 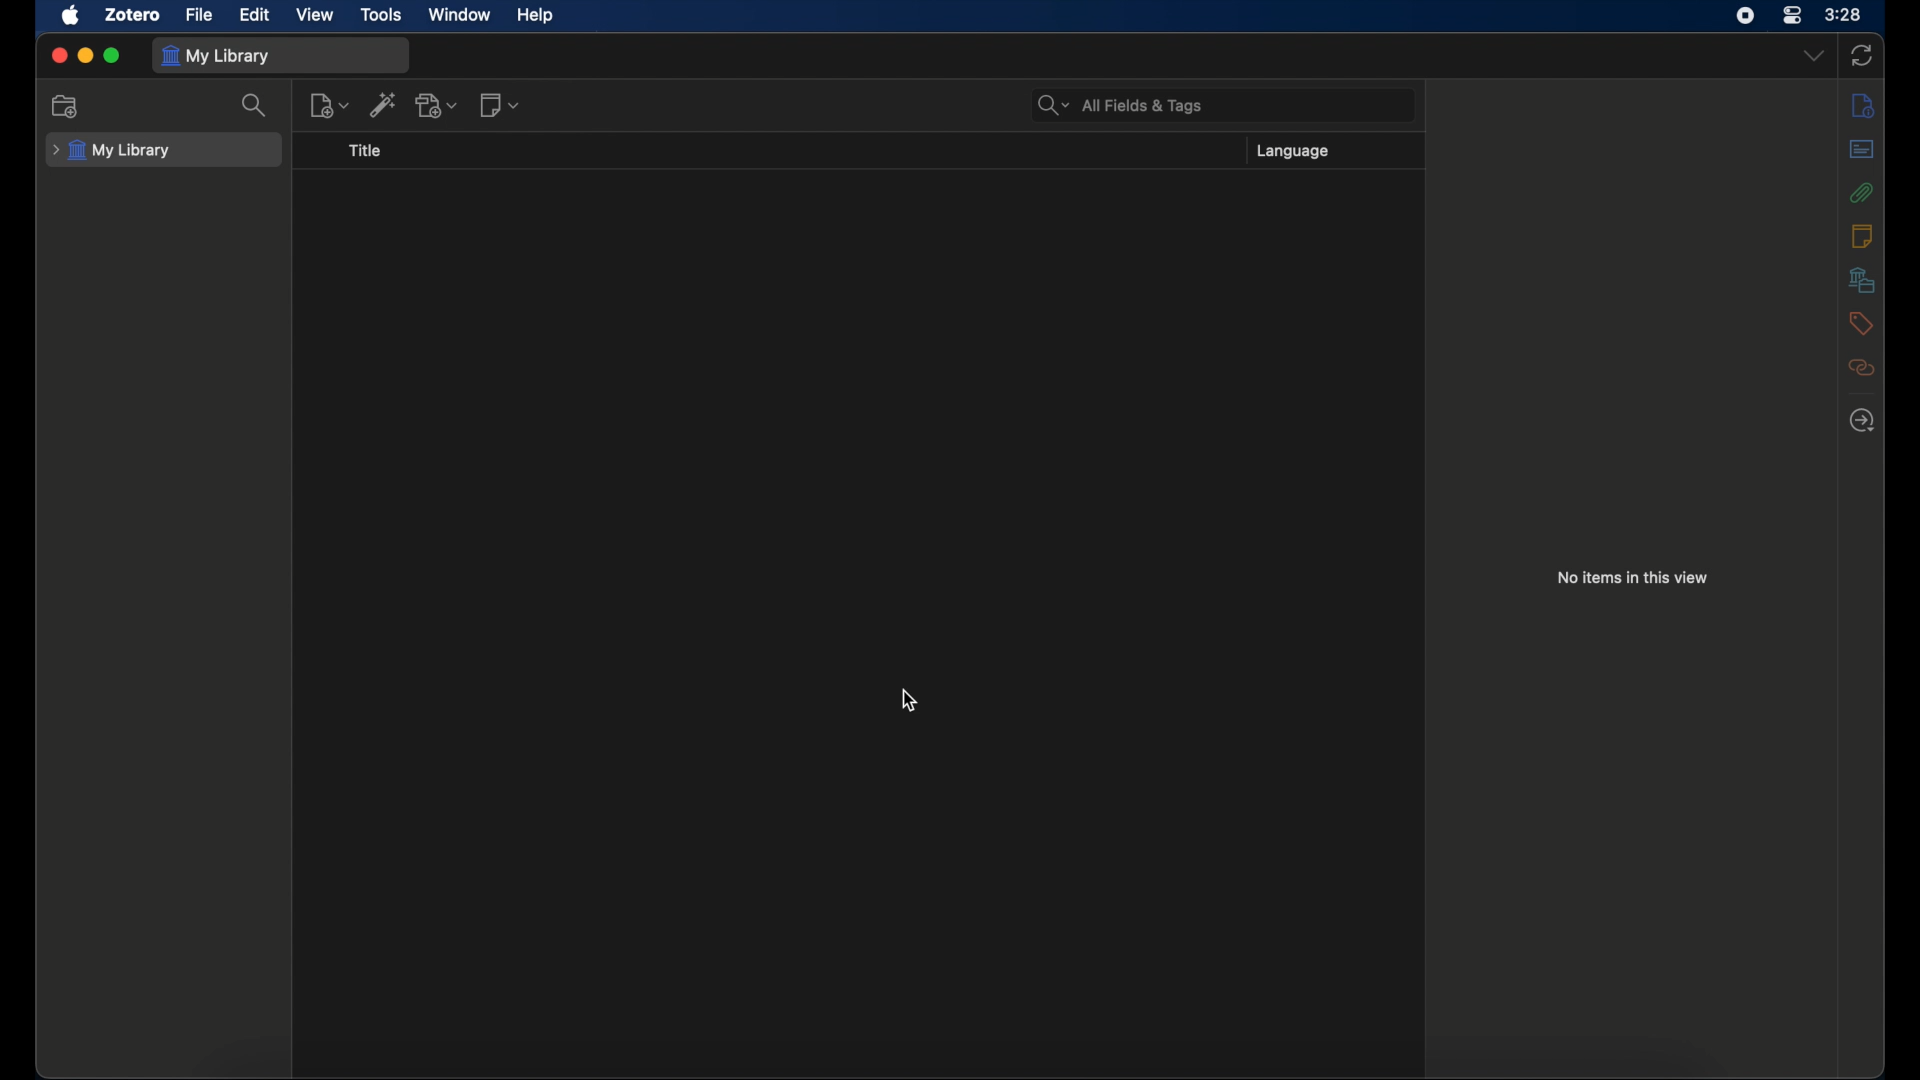 What do you see at coordinates (1121, 105) in the screenshot?
I see `all fields & tags` at bounding box center [1121, 105].